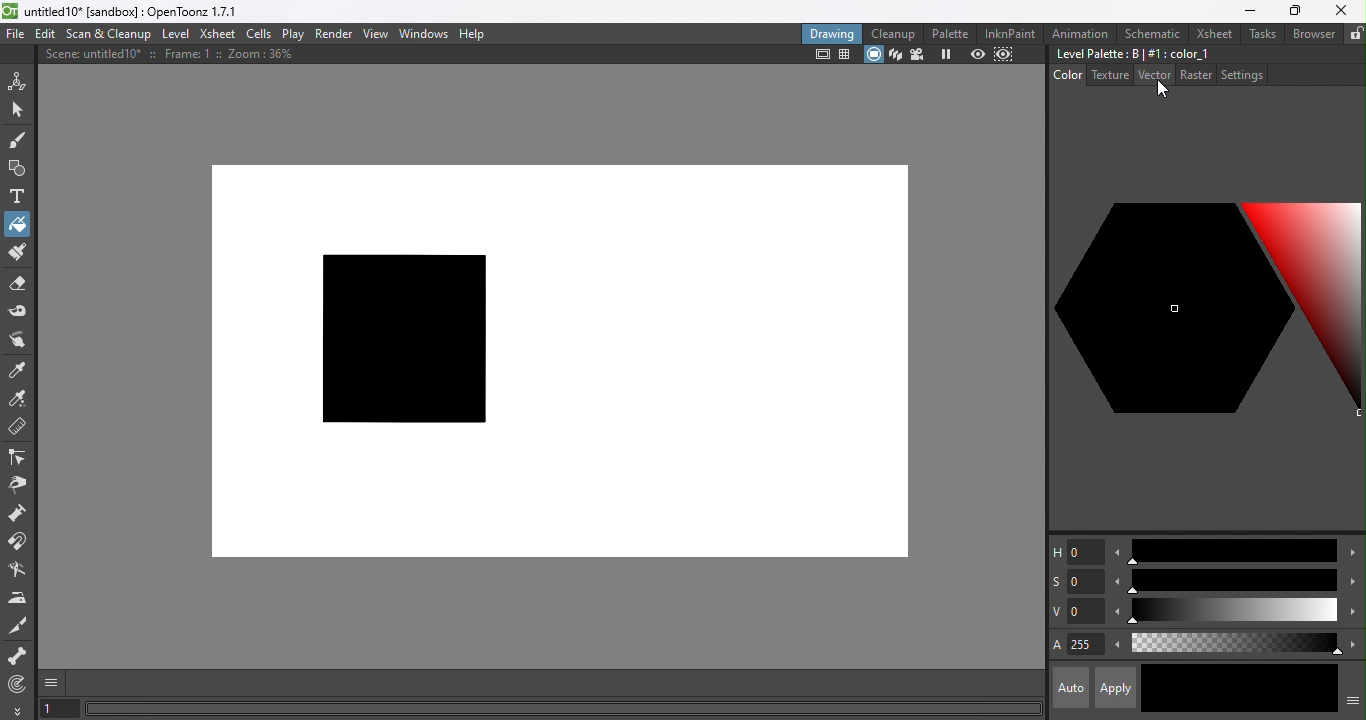  What do you see at coordinates (1286, 689) in the screenshot?
I see `Return to previous style` at bounding box center [1286, 689].